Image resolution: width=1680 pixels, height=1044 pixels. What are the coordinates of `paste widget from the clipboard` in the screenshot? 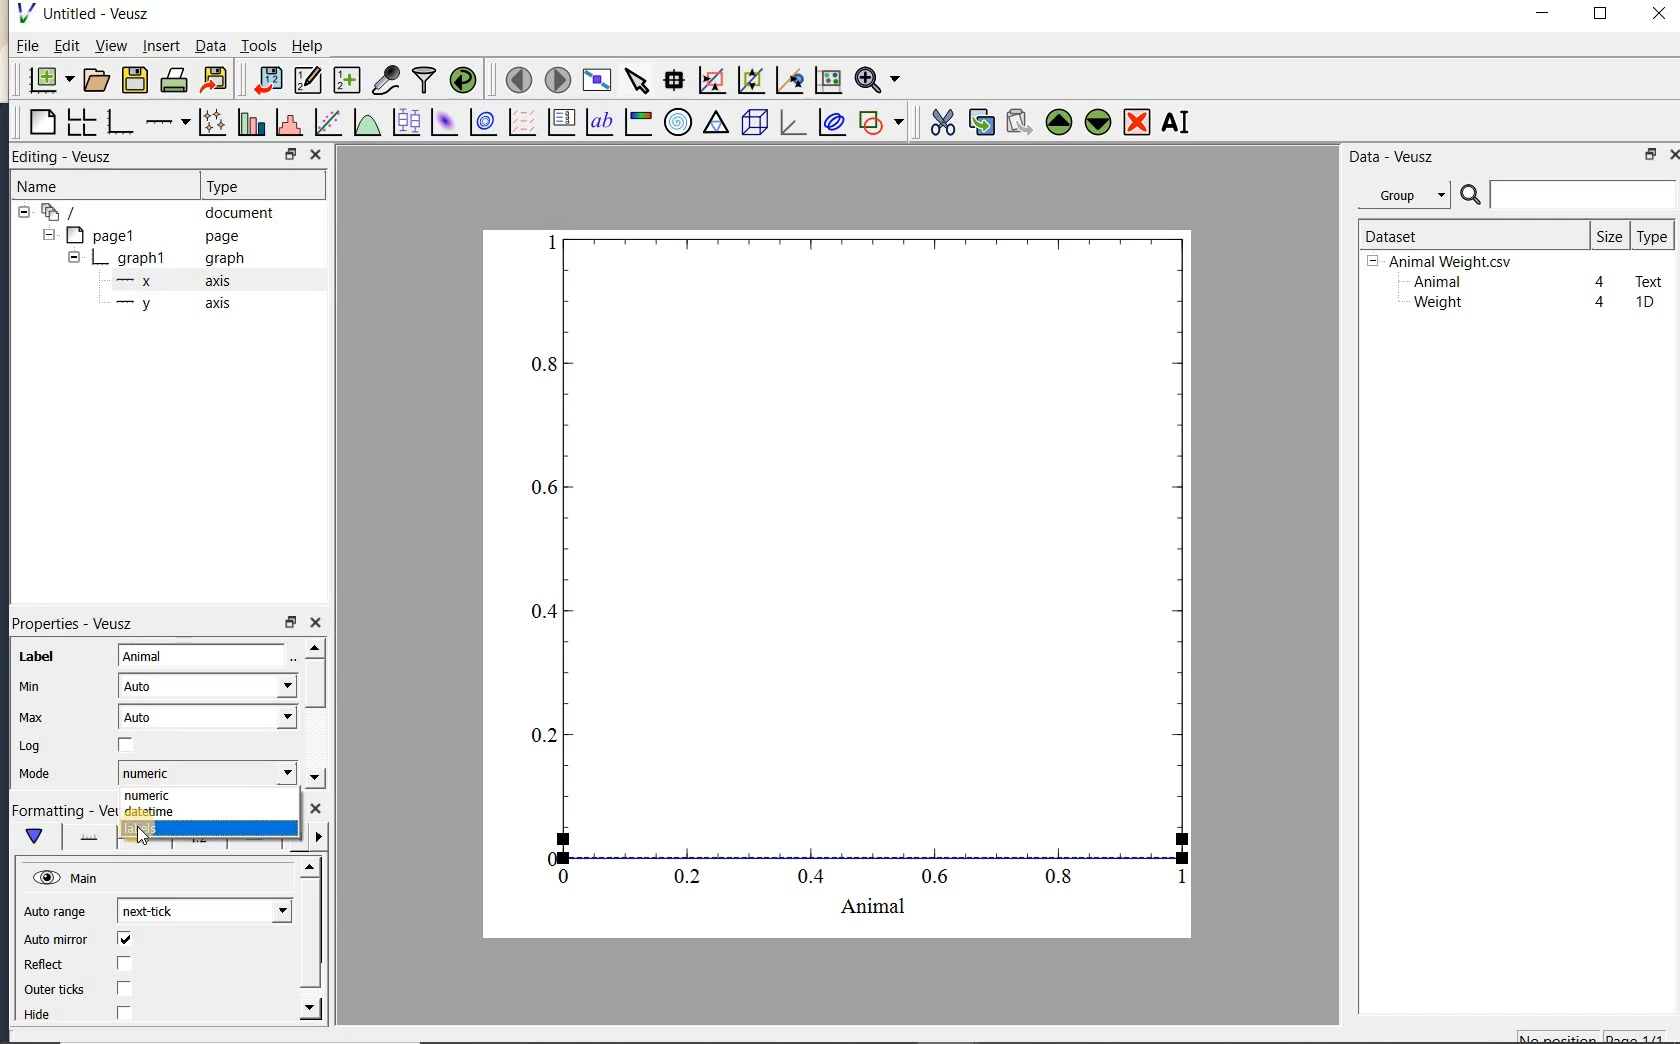 It's located at (1019, 124).